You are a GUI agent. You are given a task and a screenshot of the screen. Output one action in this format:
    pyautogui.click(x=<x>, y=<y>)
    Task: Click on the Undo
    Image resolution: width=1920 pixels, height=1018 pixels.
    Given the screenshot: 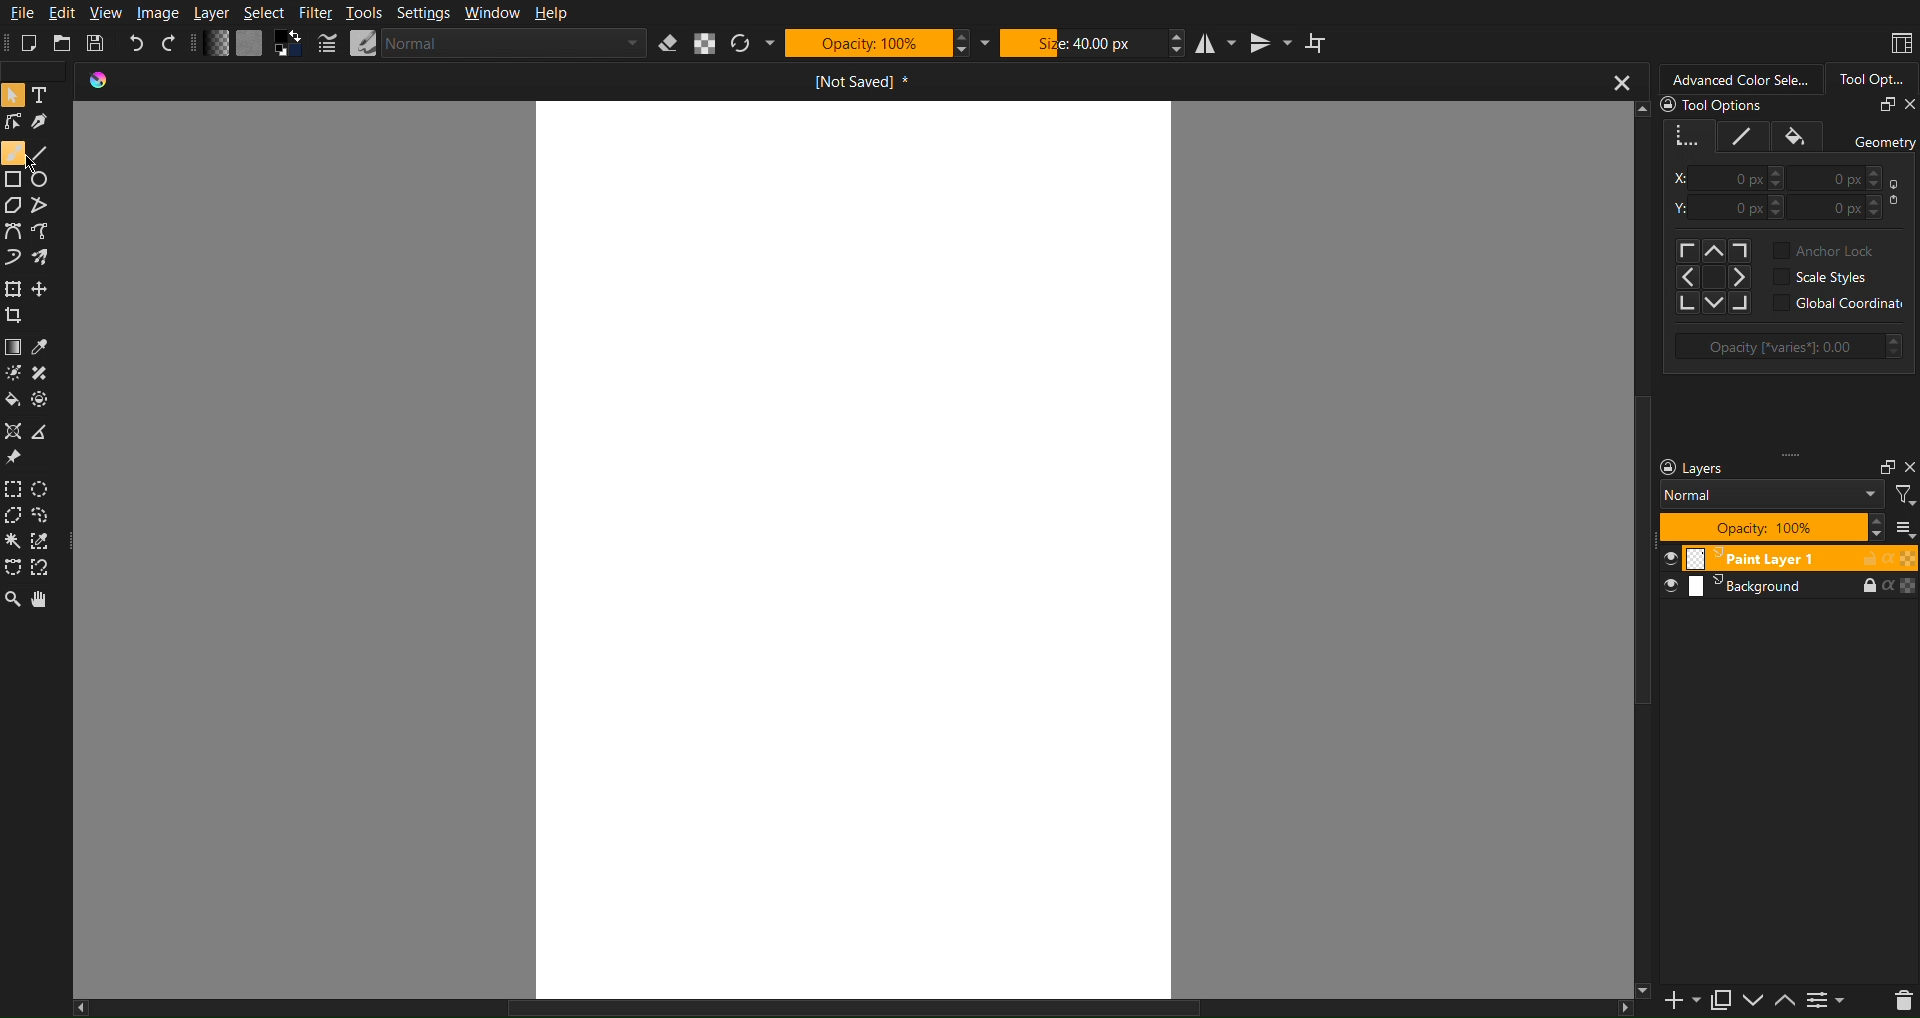 What is the action you would take?
    pyautogui.click(x=137, y=42)
    